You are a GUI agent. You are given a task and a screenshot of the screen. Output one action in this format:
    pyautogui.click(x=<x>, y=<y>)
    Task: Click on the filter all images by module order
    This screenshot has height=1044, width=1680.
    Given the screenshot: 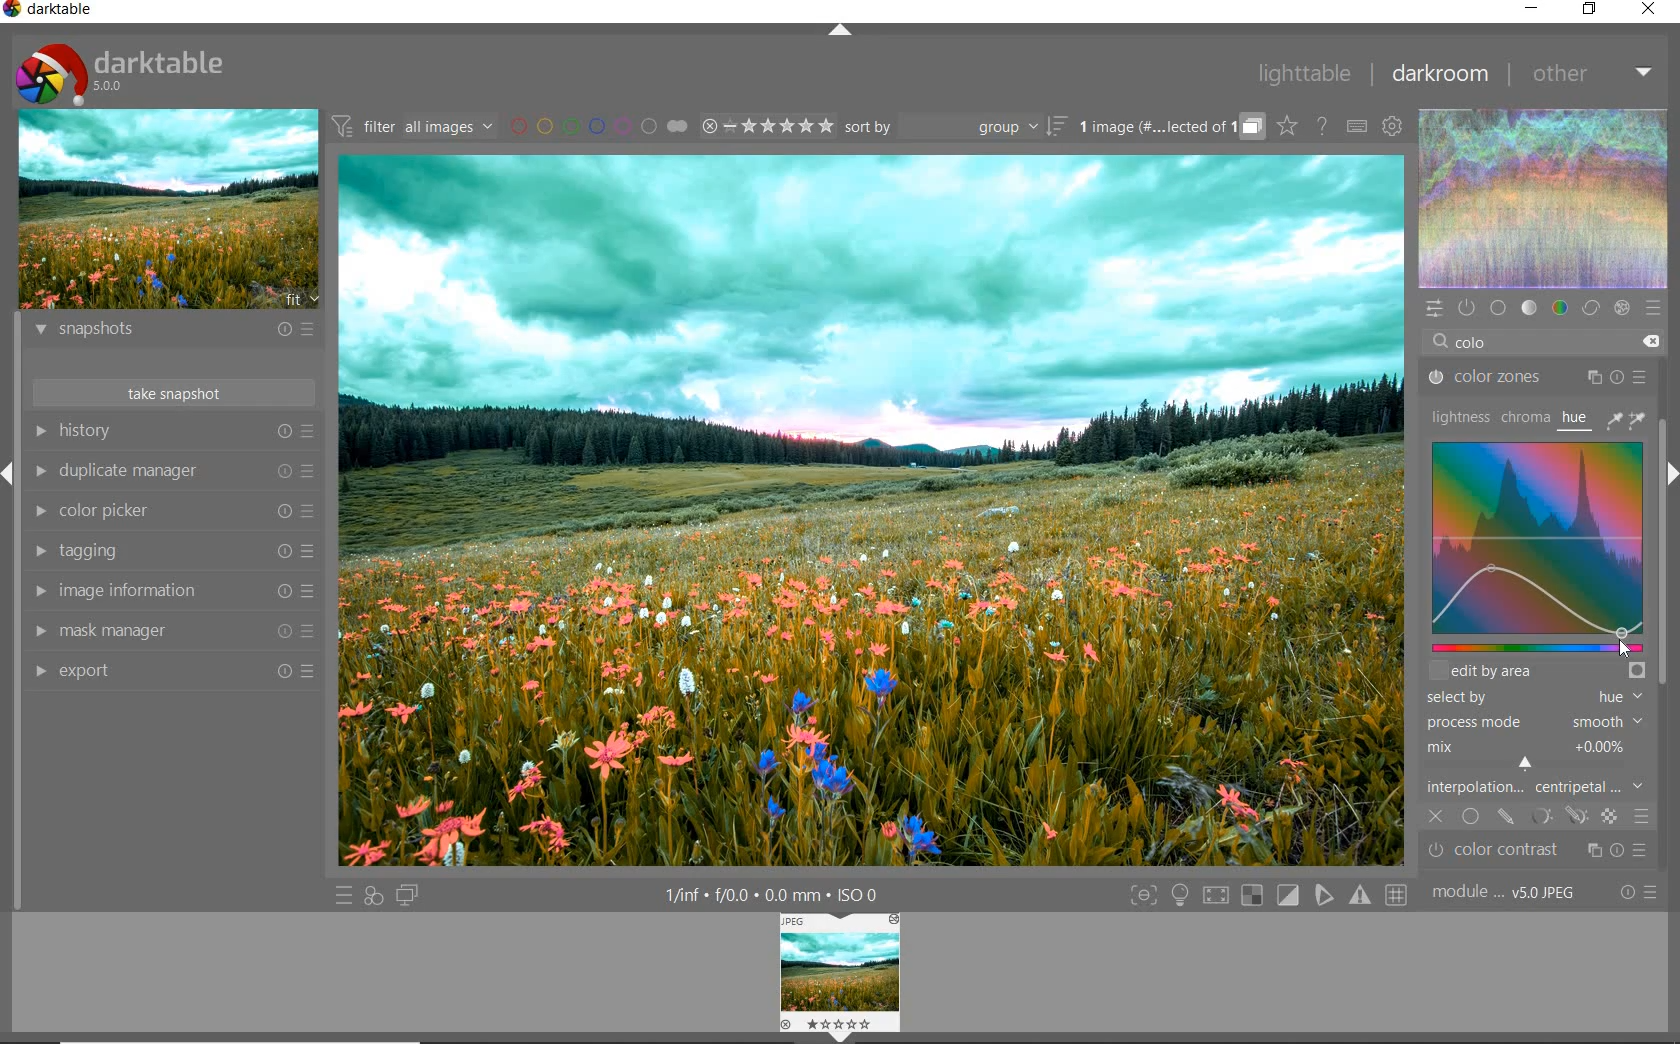 What is the action you would take?
    pyautogui.click(x=411, y=128)
    